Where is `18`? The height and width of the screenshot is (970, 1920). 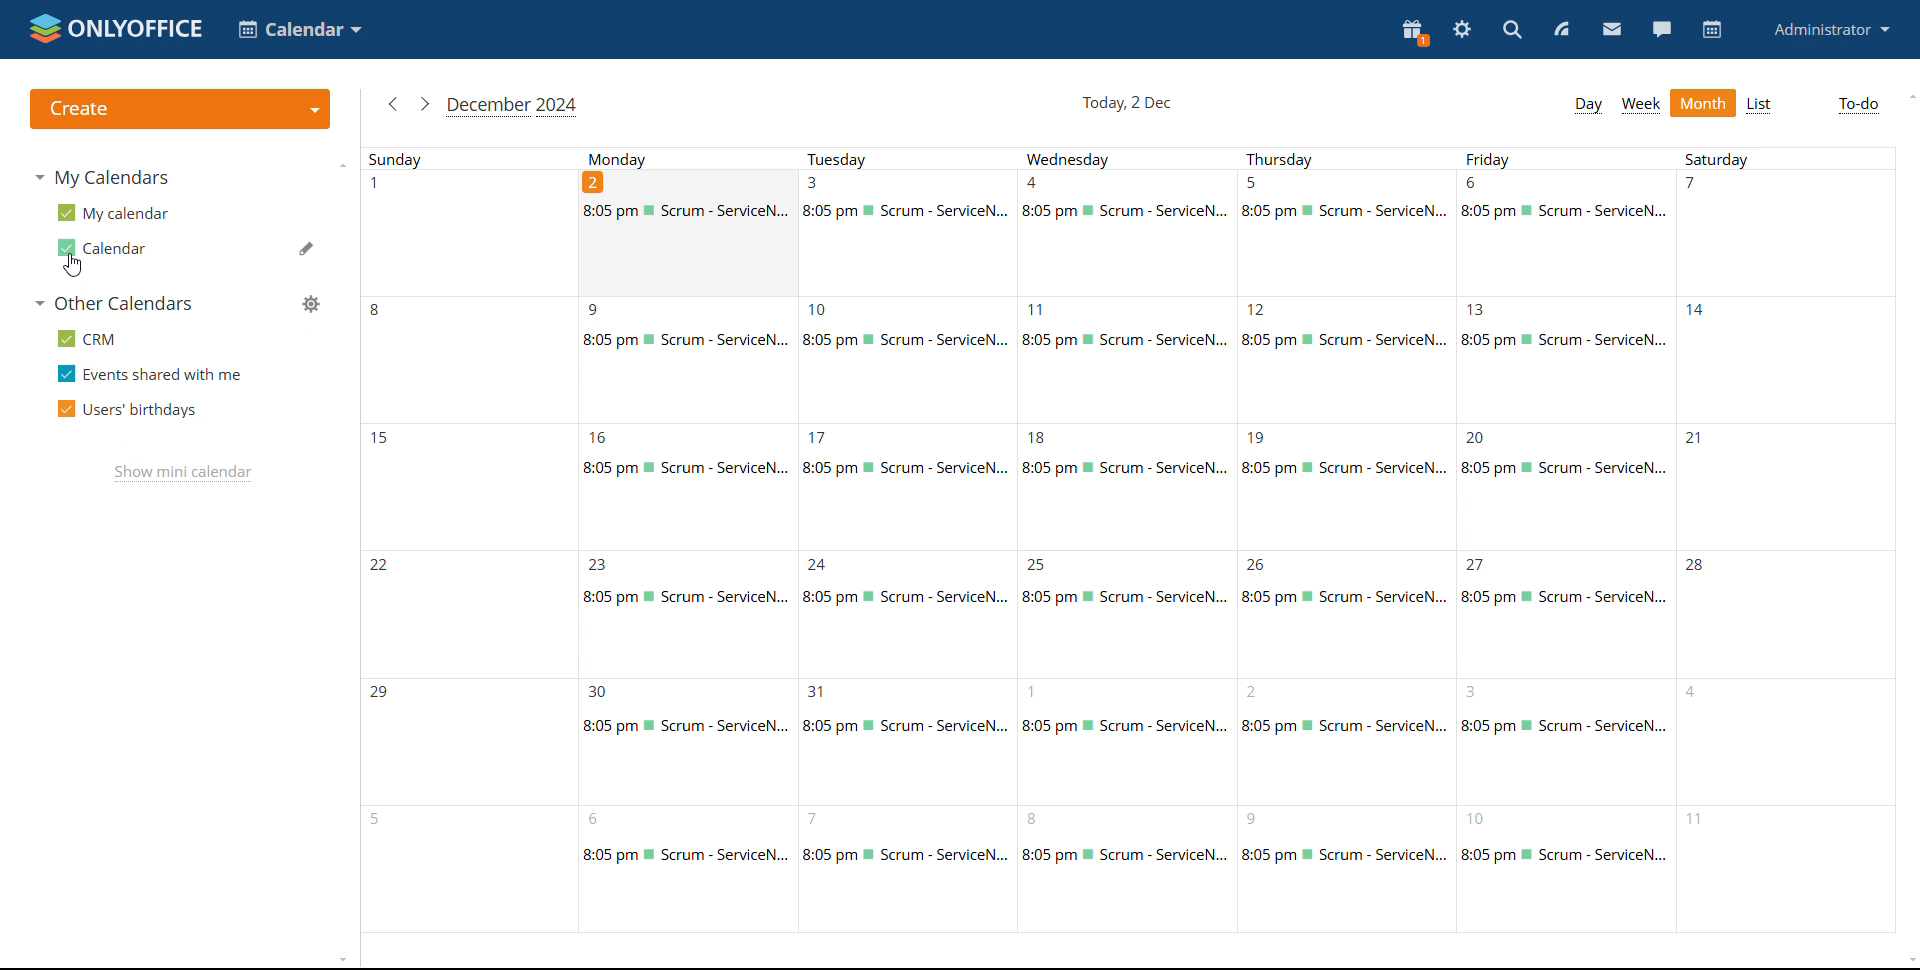
18 is located at coordinates (1122, 488).